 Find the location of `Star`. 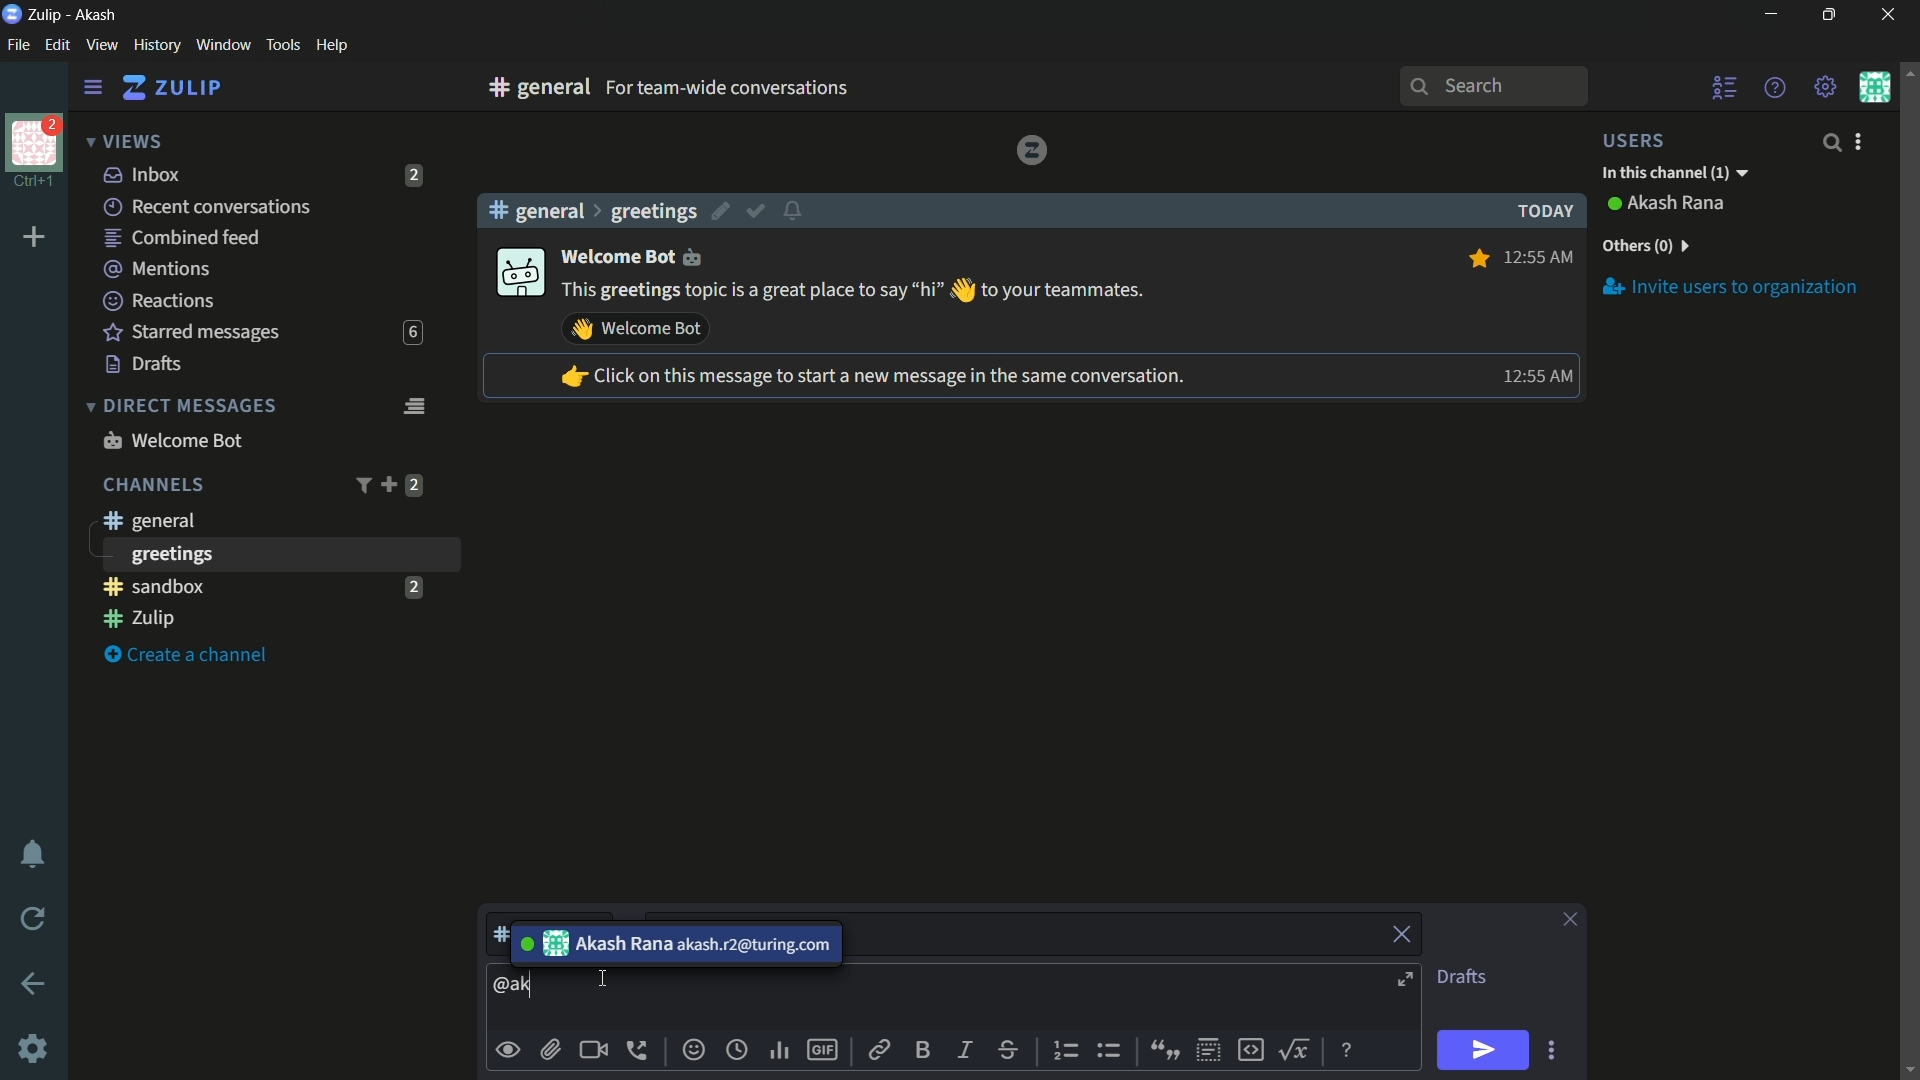

Star is located at coordinates (1476, 258).